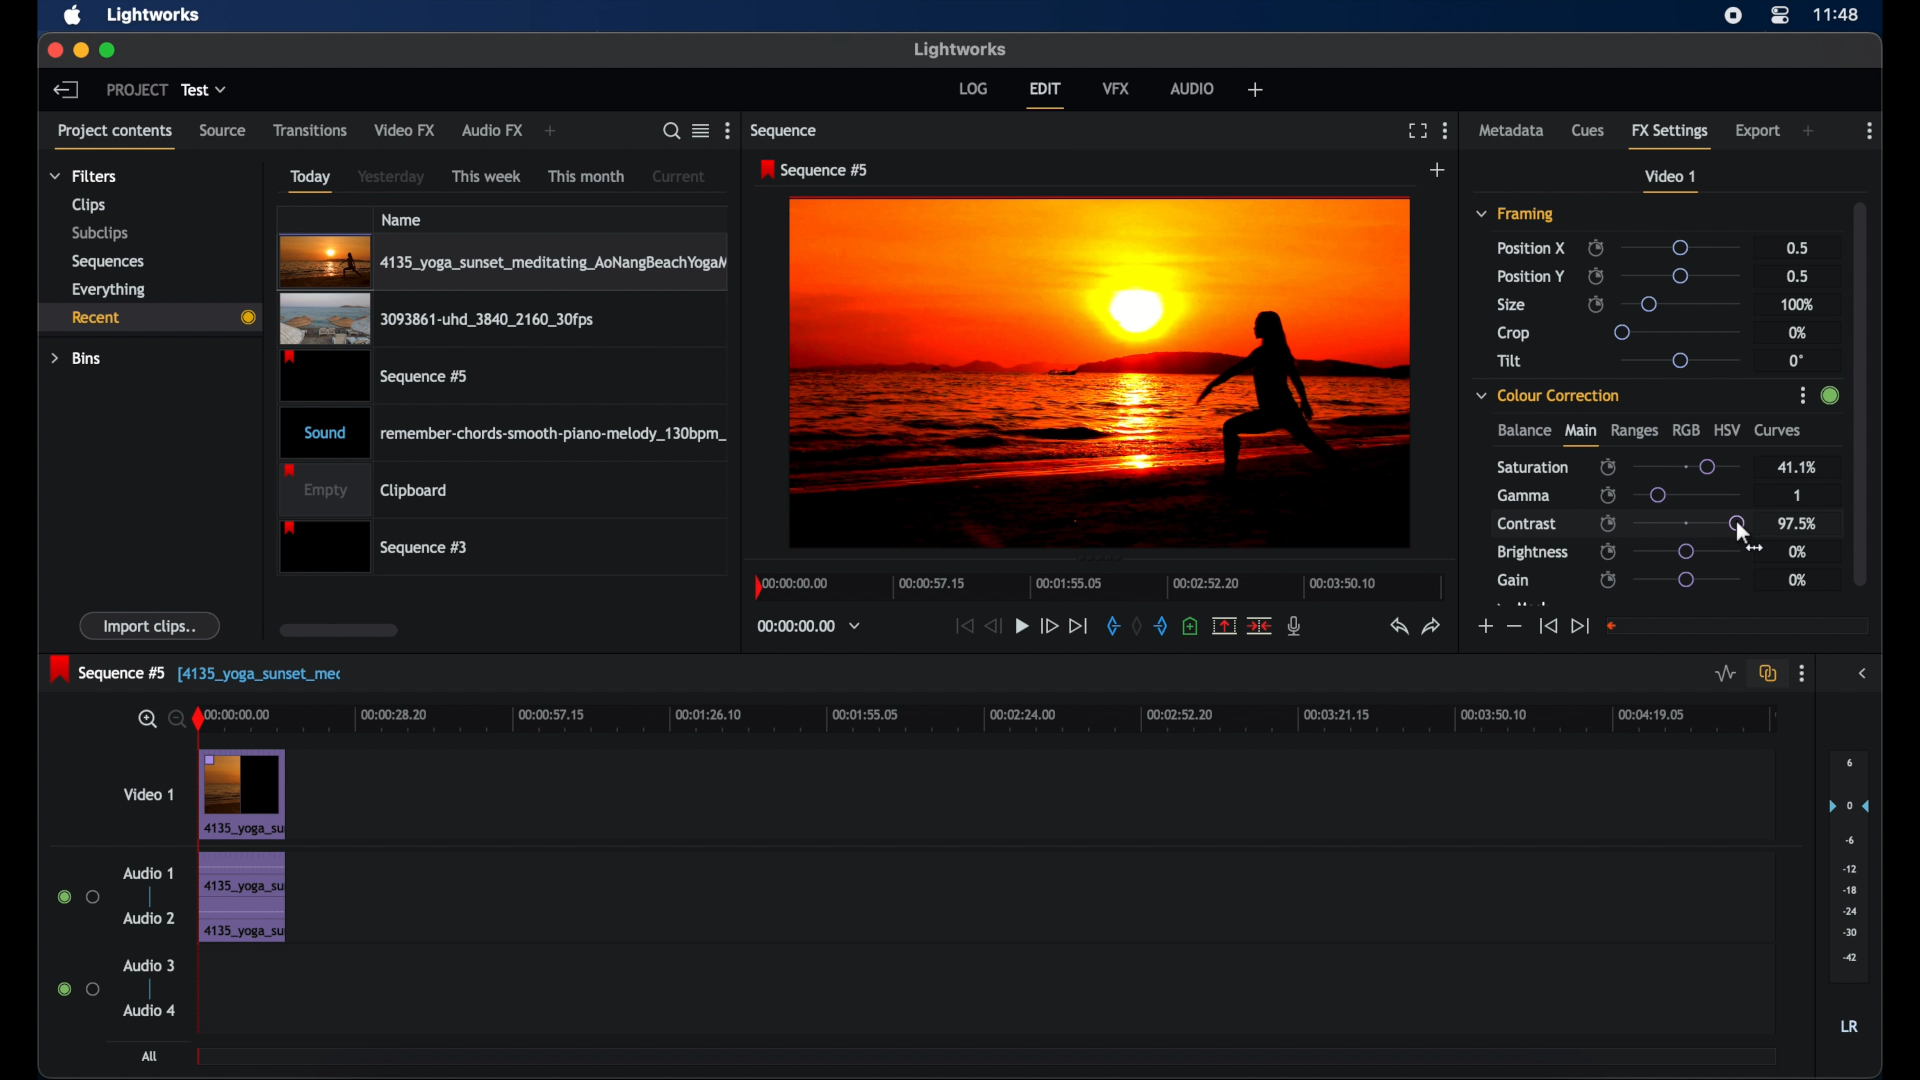 This screenshot has width=1920, height=1080. Describe the element at coordinates (242, 794) in the screenshot. I see `video` at that location.